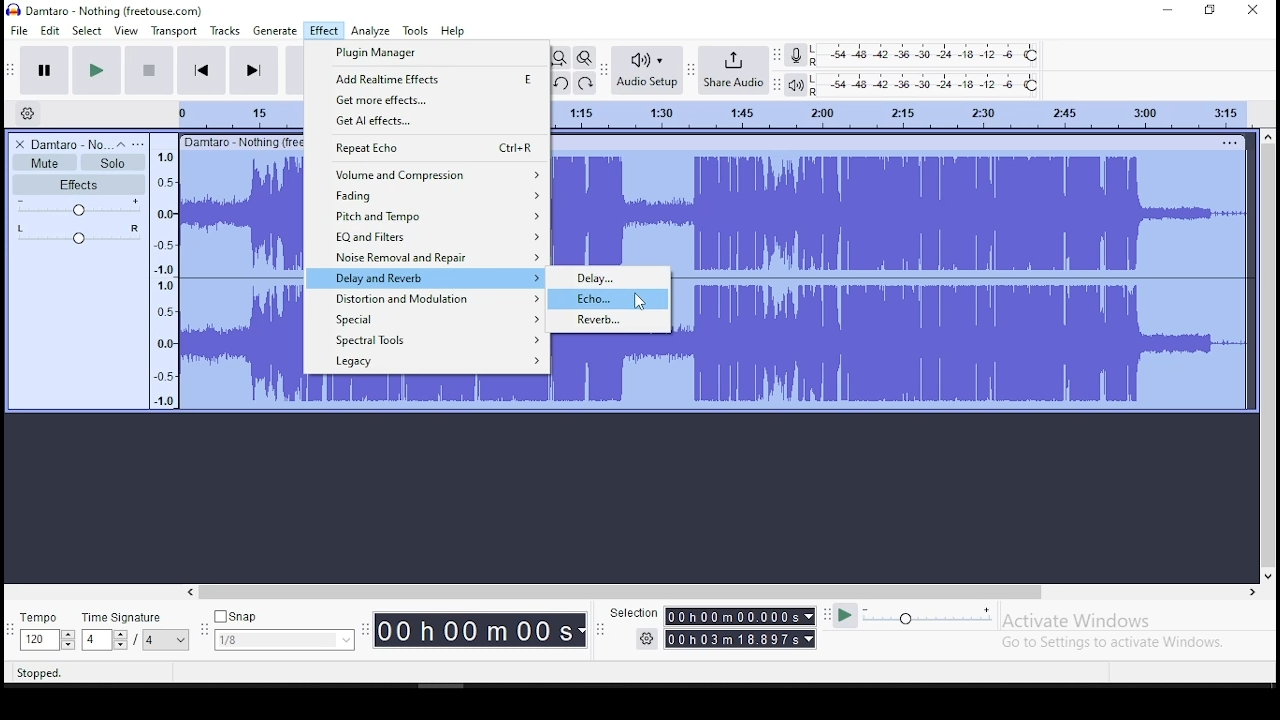  I want to click on vertical scrollbar, so click(1269, 356).